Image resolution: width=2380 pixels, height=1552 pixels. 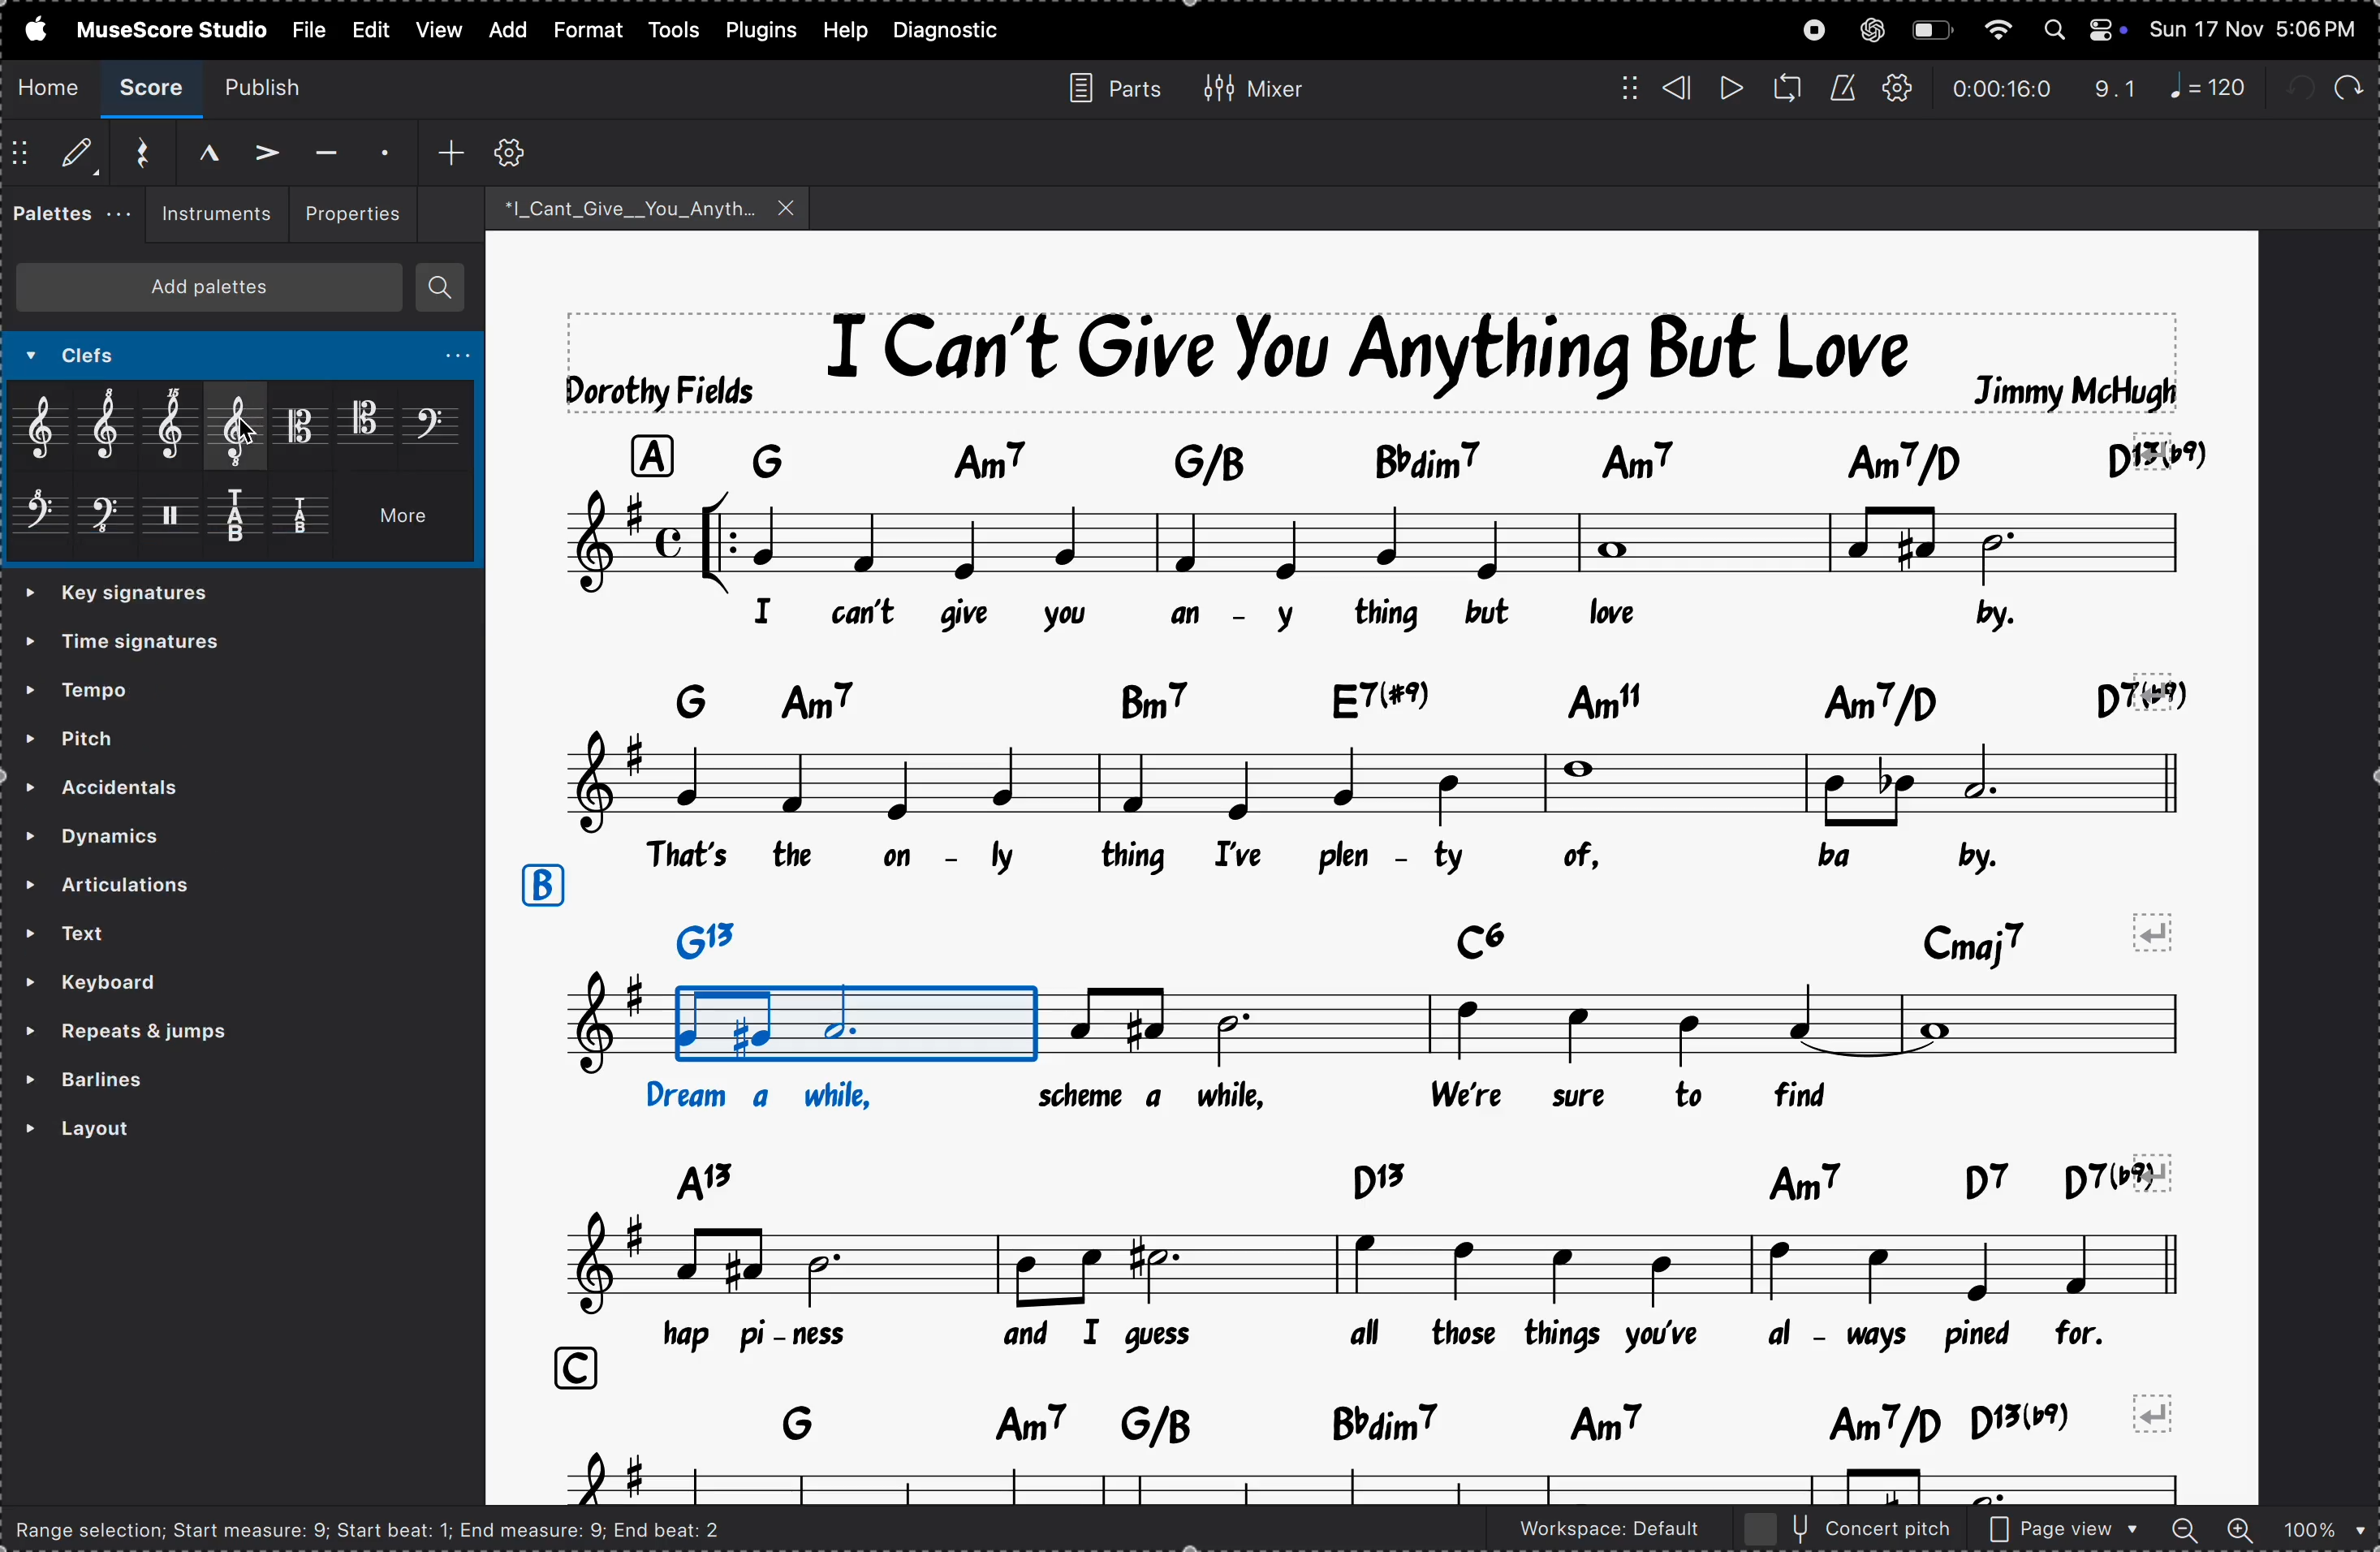 What do you see at coordinates (50, 86) in the screenshot?
I see `home` at bounding box center [50, 86].